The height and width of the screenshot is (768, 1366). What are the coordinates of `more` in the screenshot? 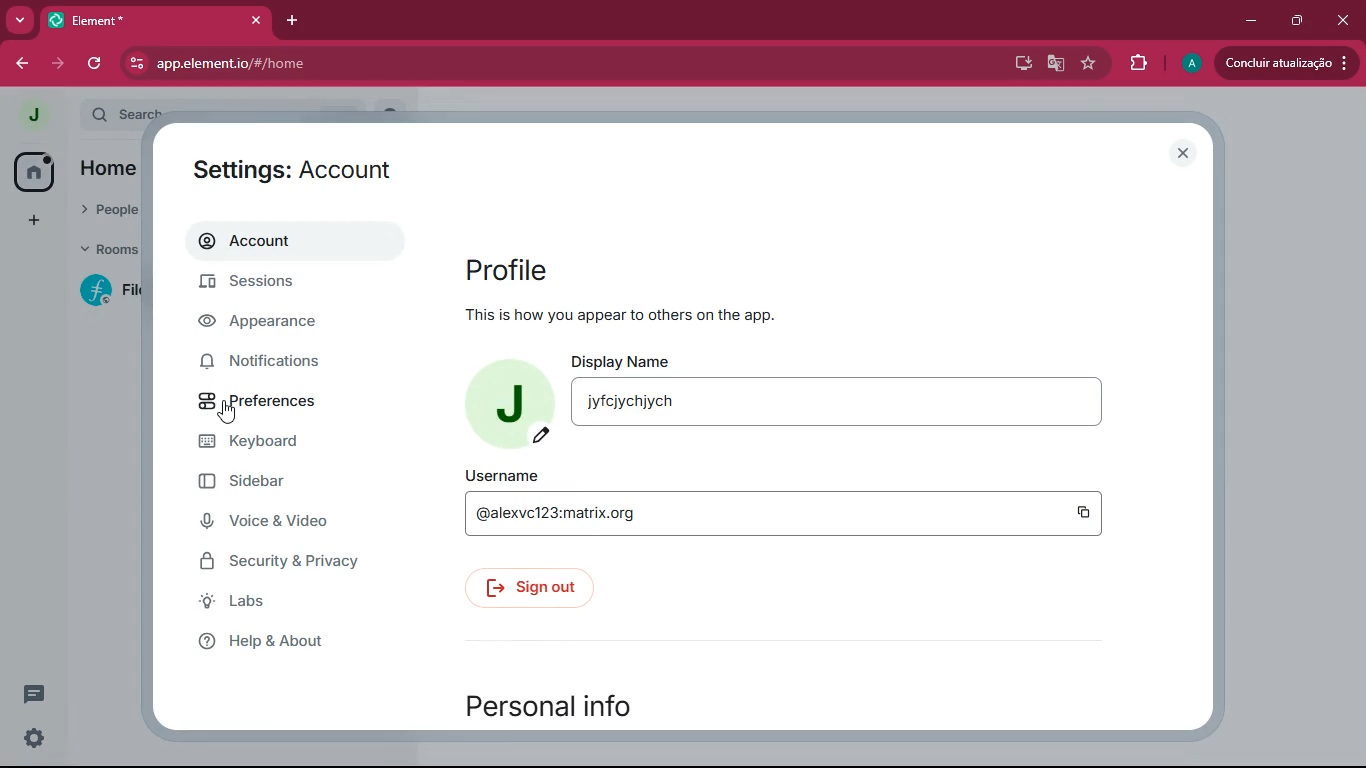 It's located at (21, 20).